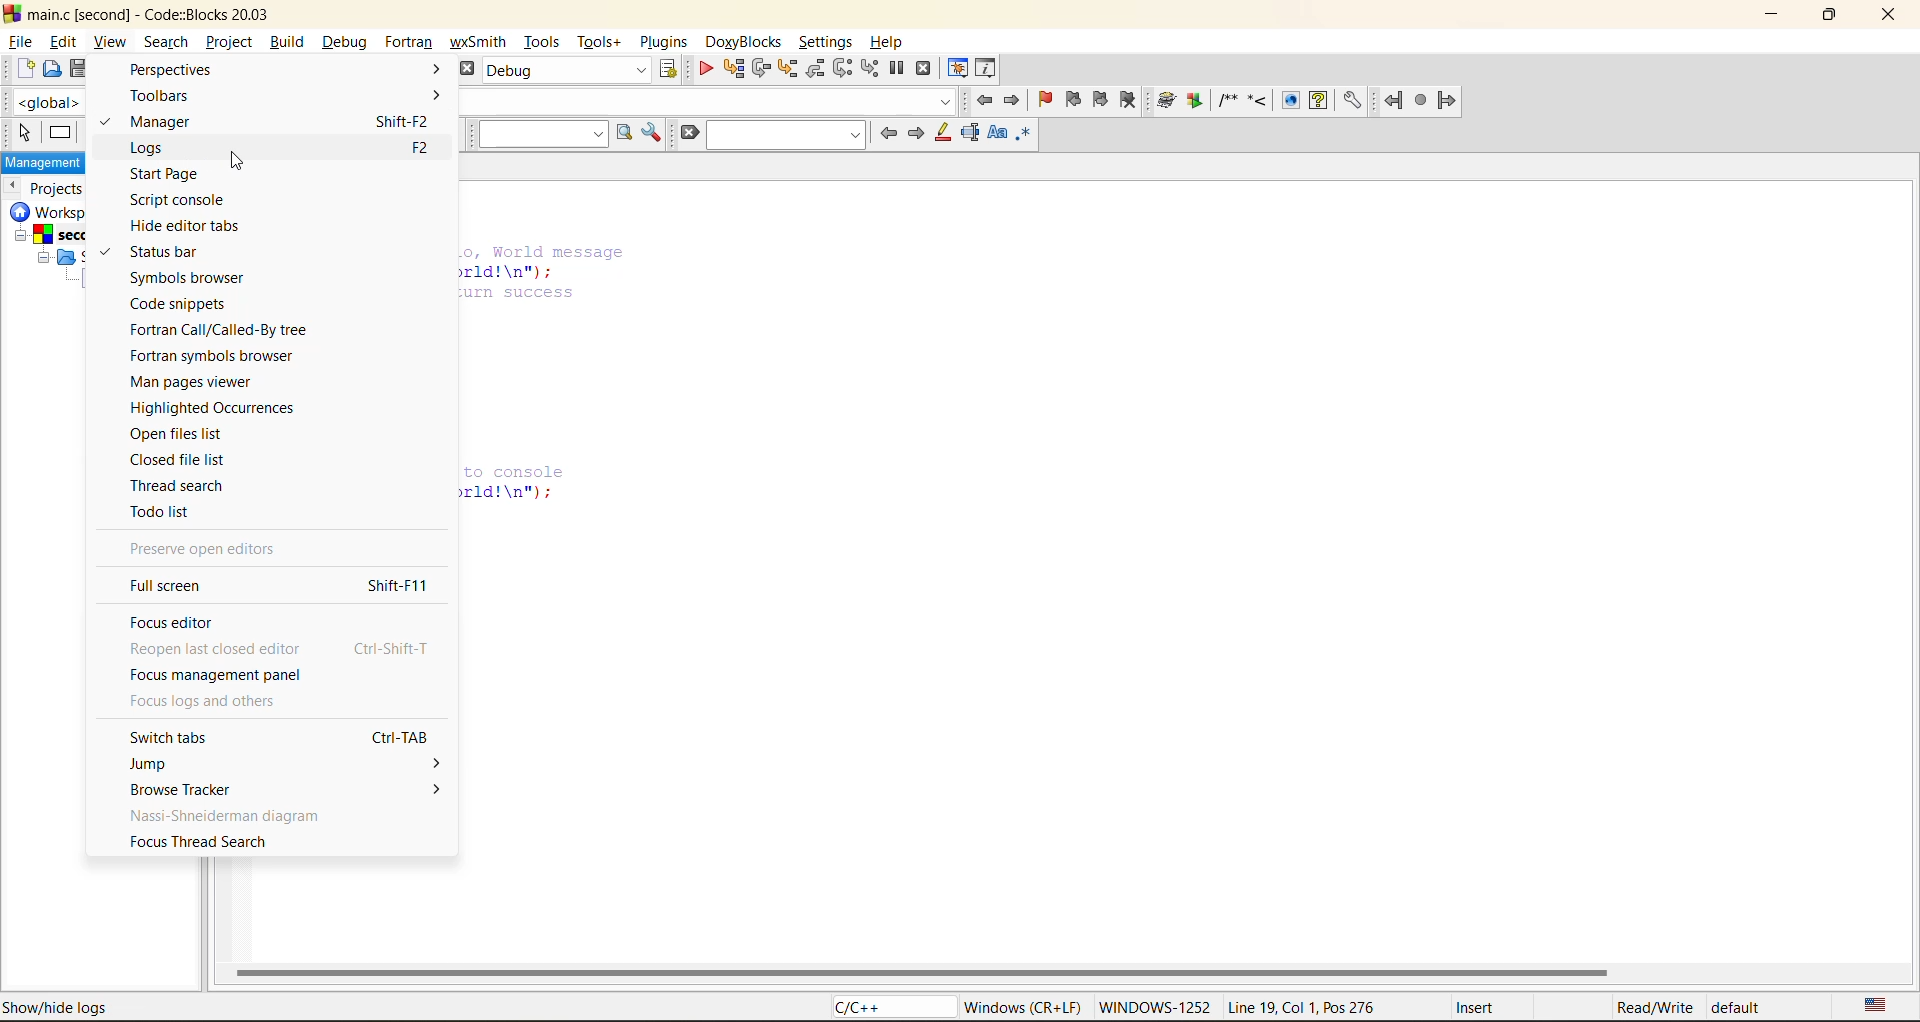 The height and width of the screenshot is (1022, 1920). I want to click on toolbars, so click(168, 94).